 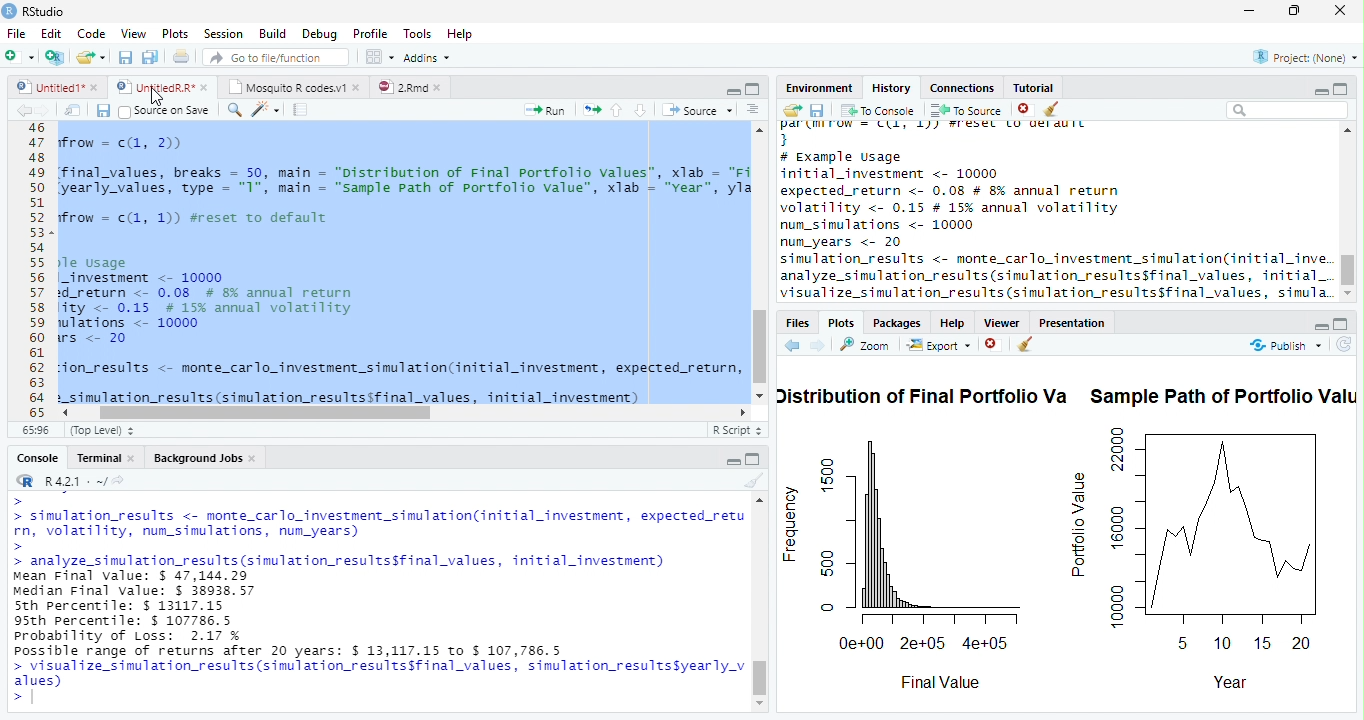 I want to click on Zoom, so click(x=866, y=344).